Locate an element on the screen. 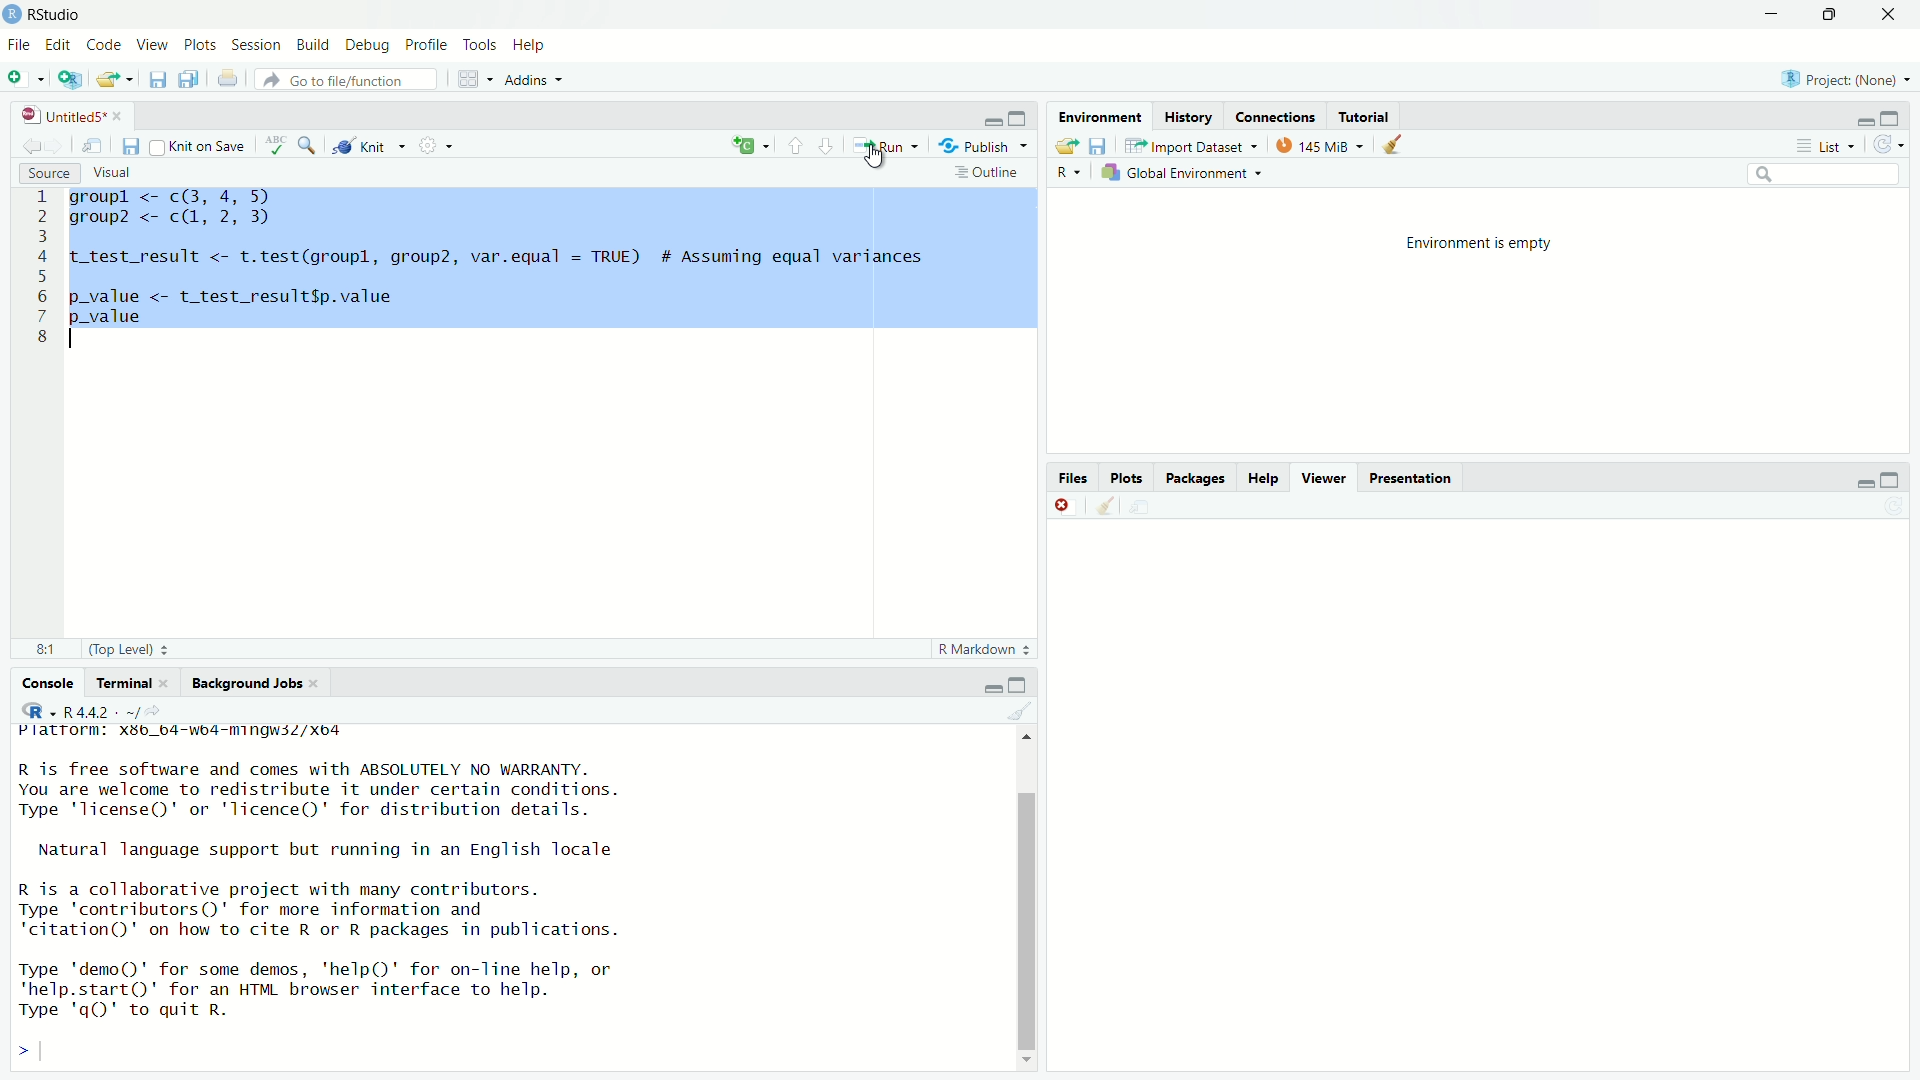  Tools is located at coordinates (482, 43).